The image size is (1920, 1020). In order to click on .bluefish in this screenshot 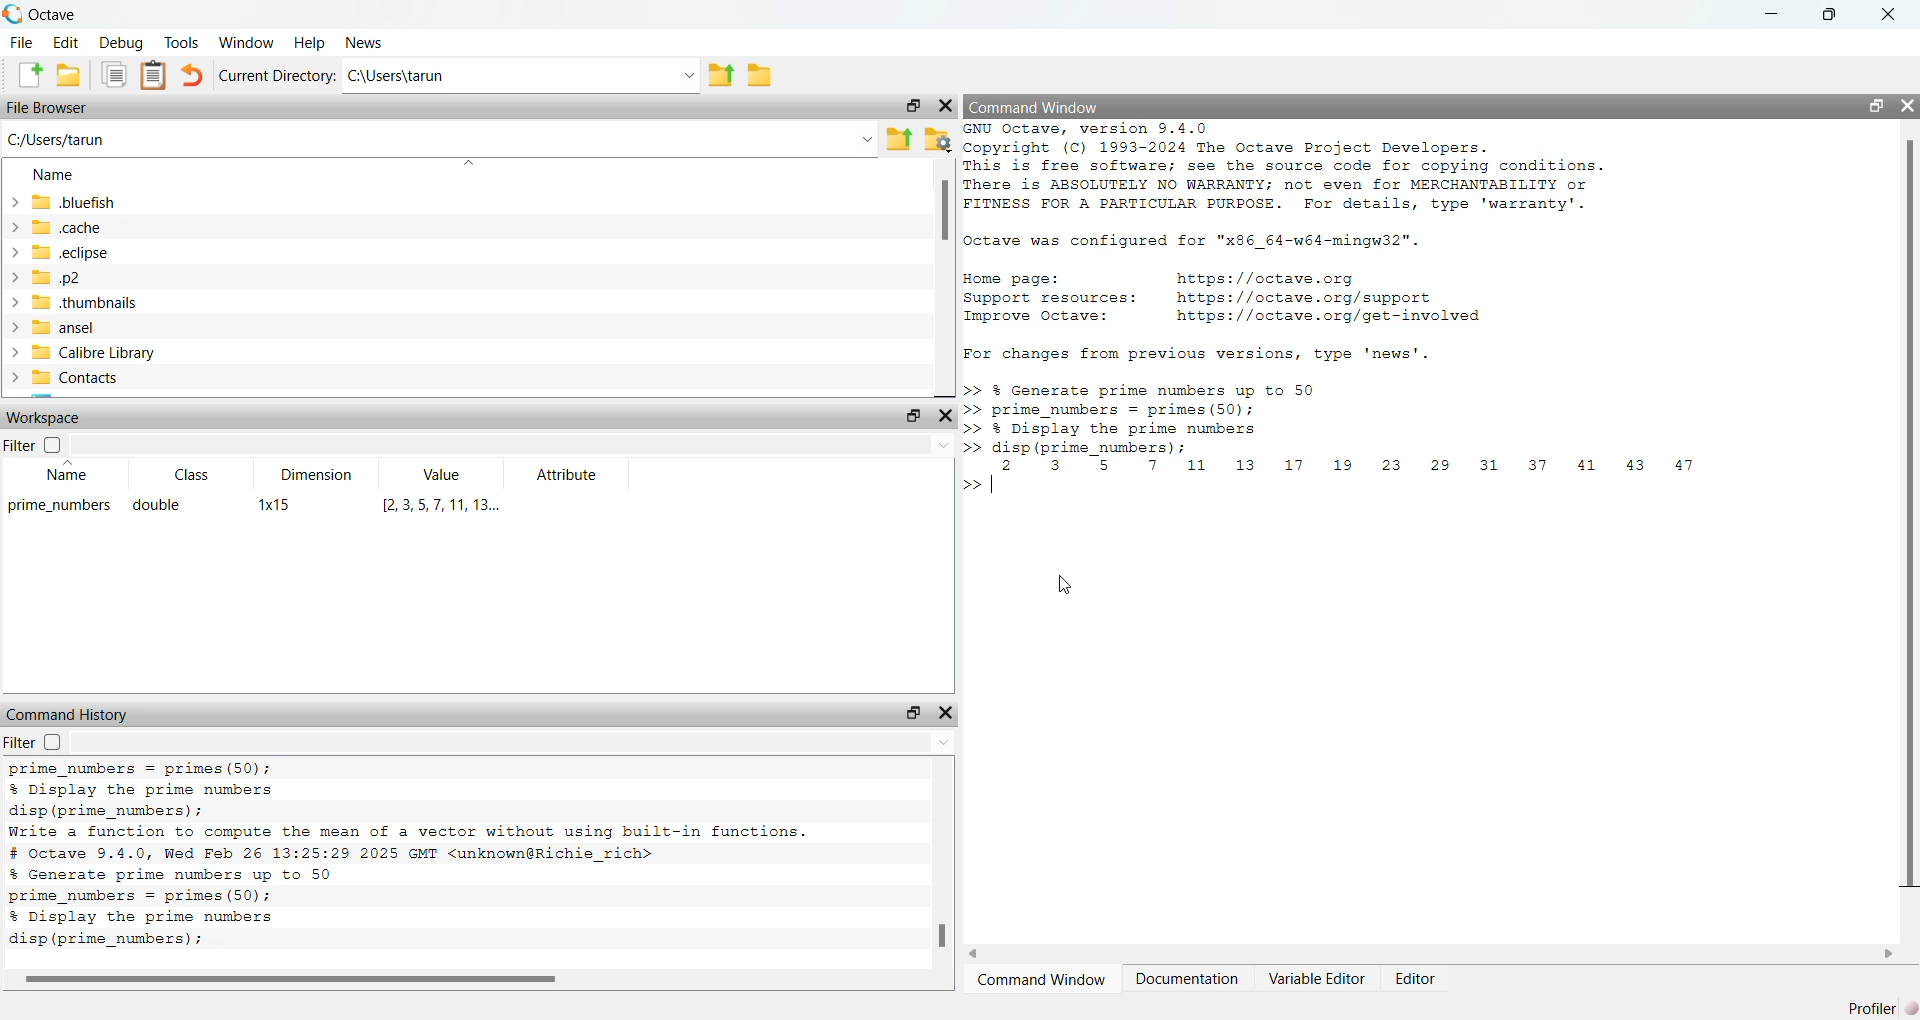, I will do `click(74, 203)`.